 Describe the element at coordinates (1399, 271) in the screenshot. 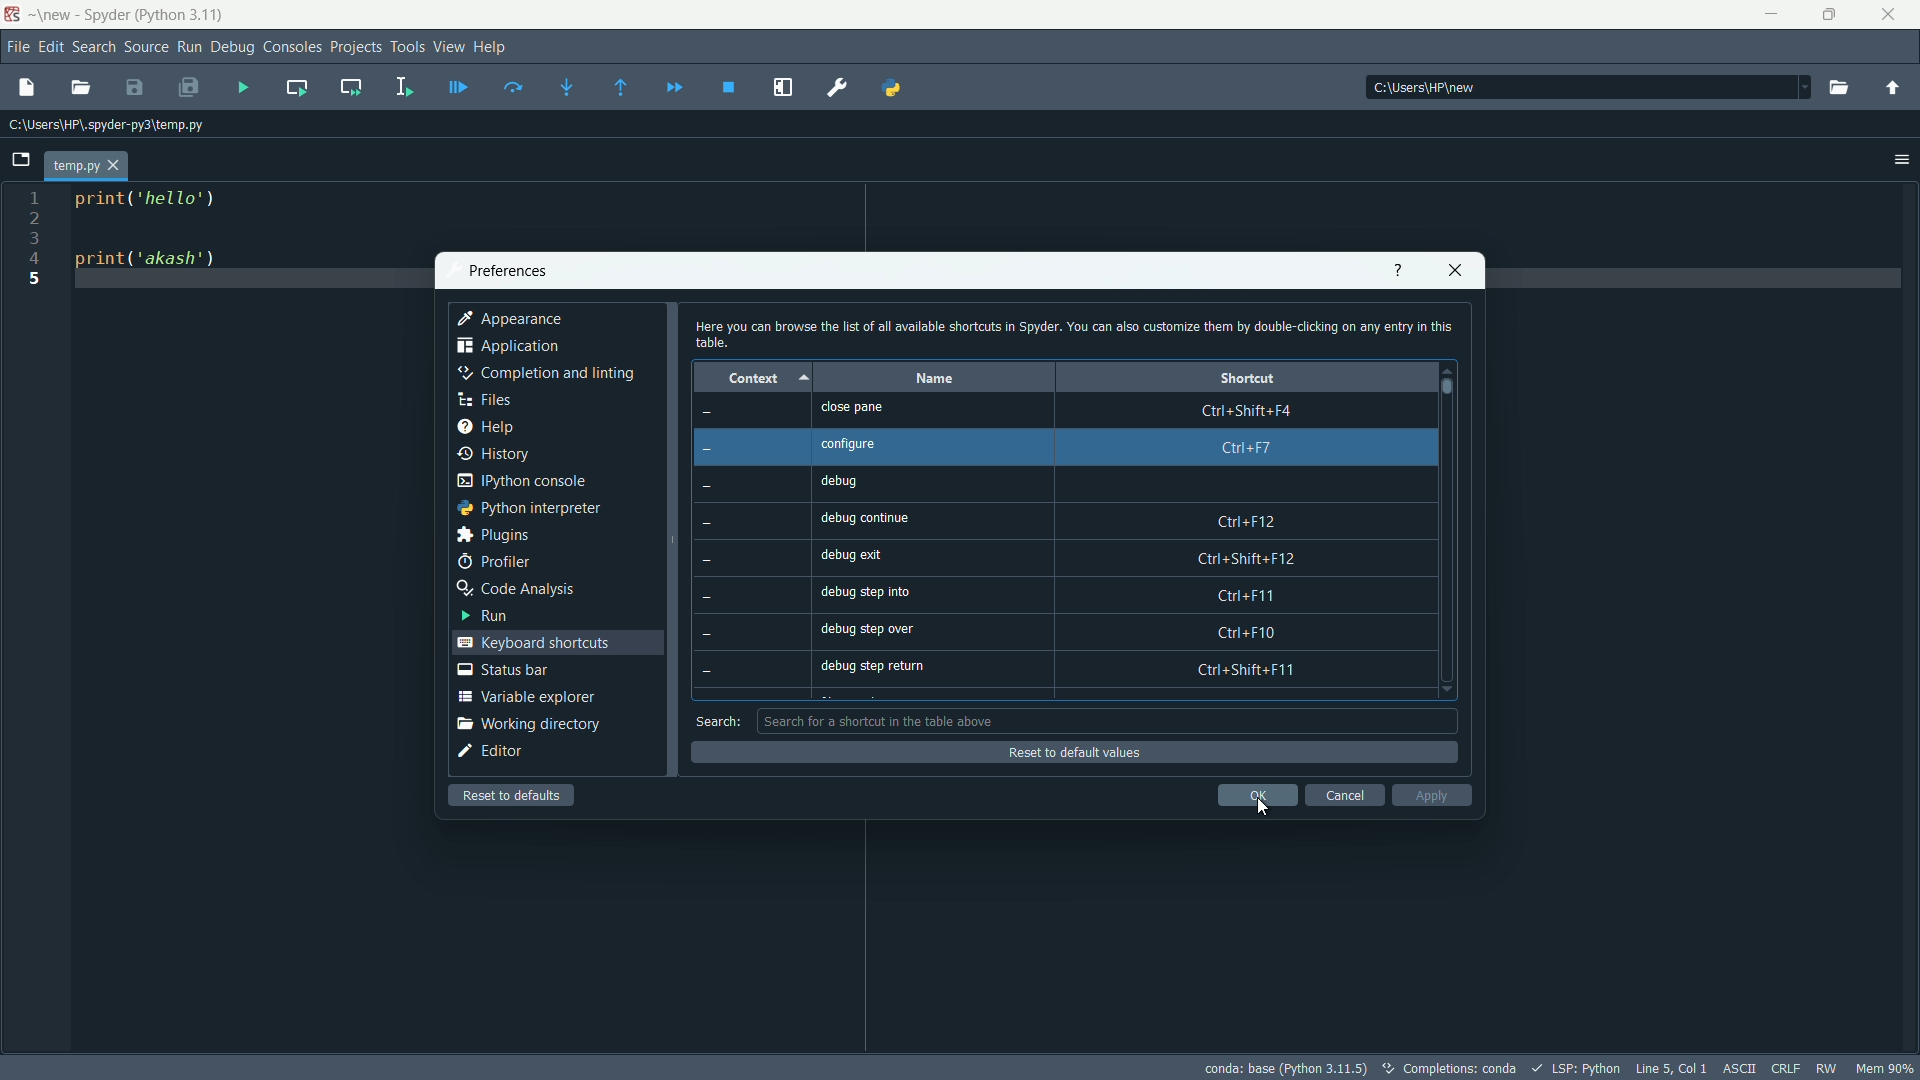

I see `get help` at that location.